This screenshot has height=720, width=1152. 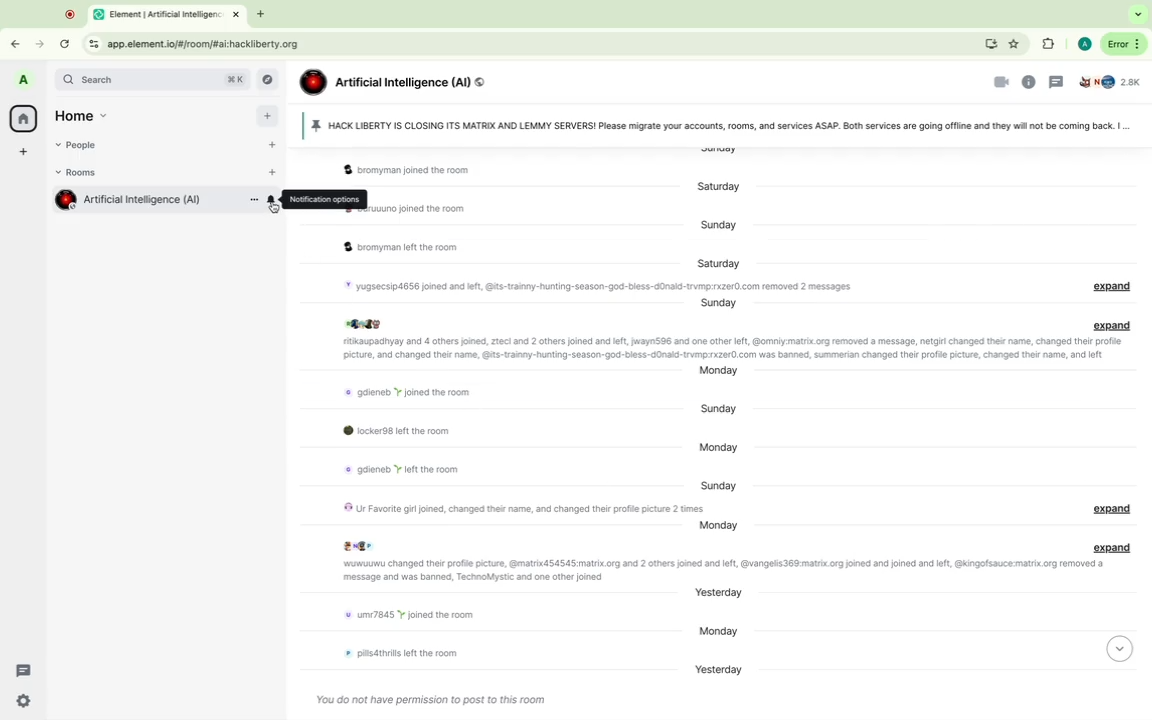 I want to click on Message, so click(x=717, y=570).